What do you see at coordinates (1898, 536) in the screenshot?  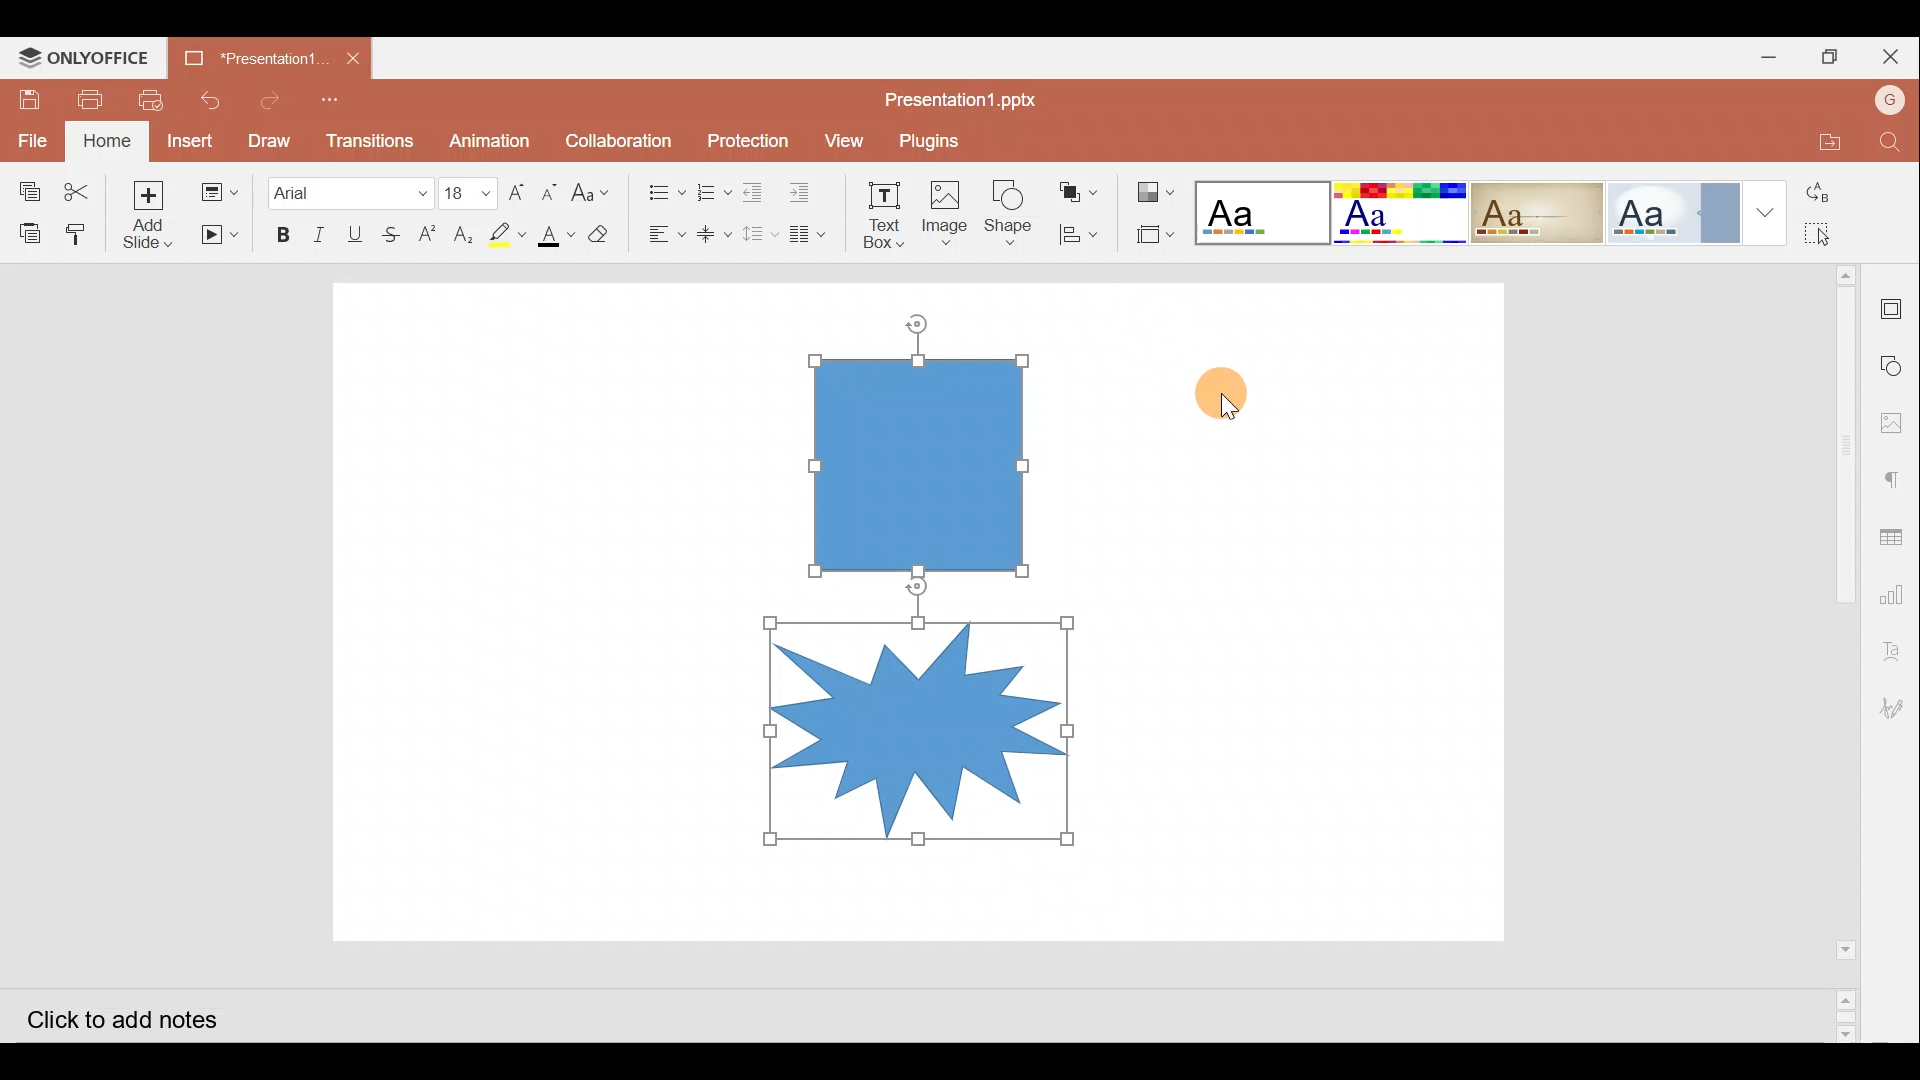 I see `Table settings` at bounding box center [1898, 536].